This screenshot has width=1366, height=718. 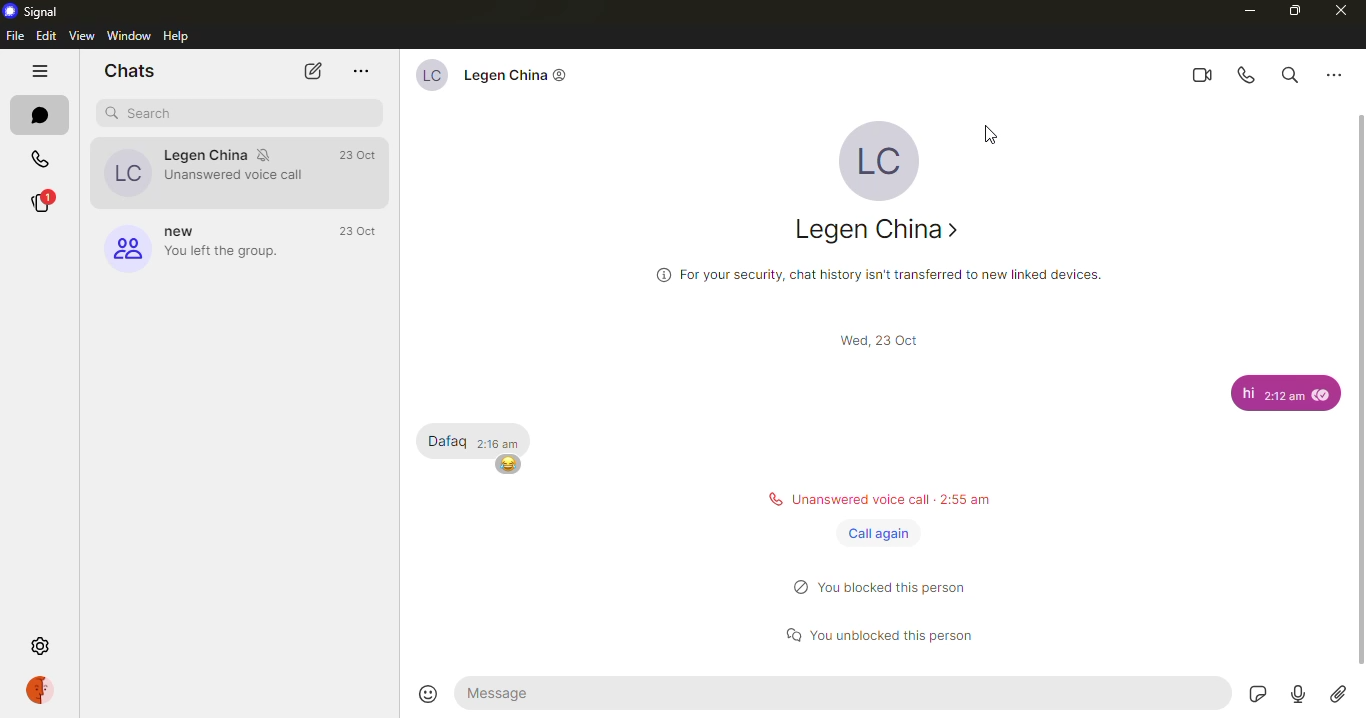 I want to click on new chat, so click(x=309, y=72).